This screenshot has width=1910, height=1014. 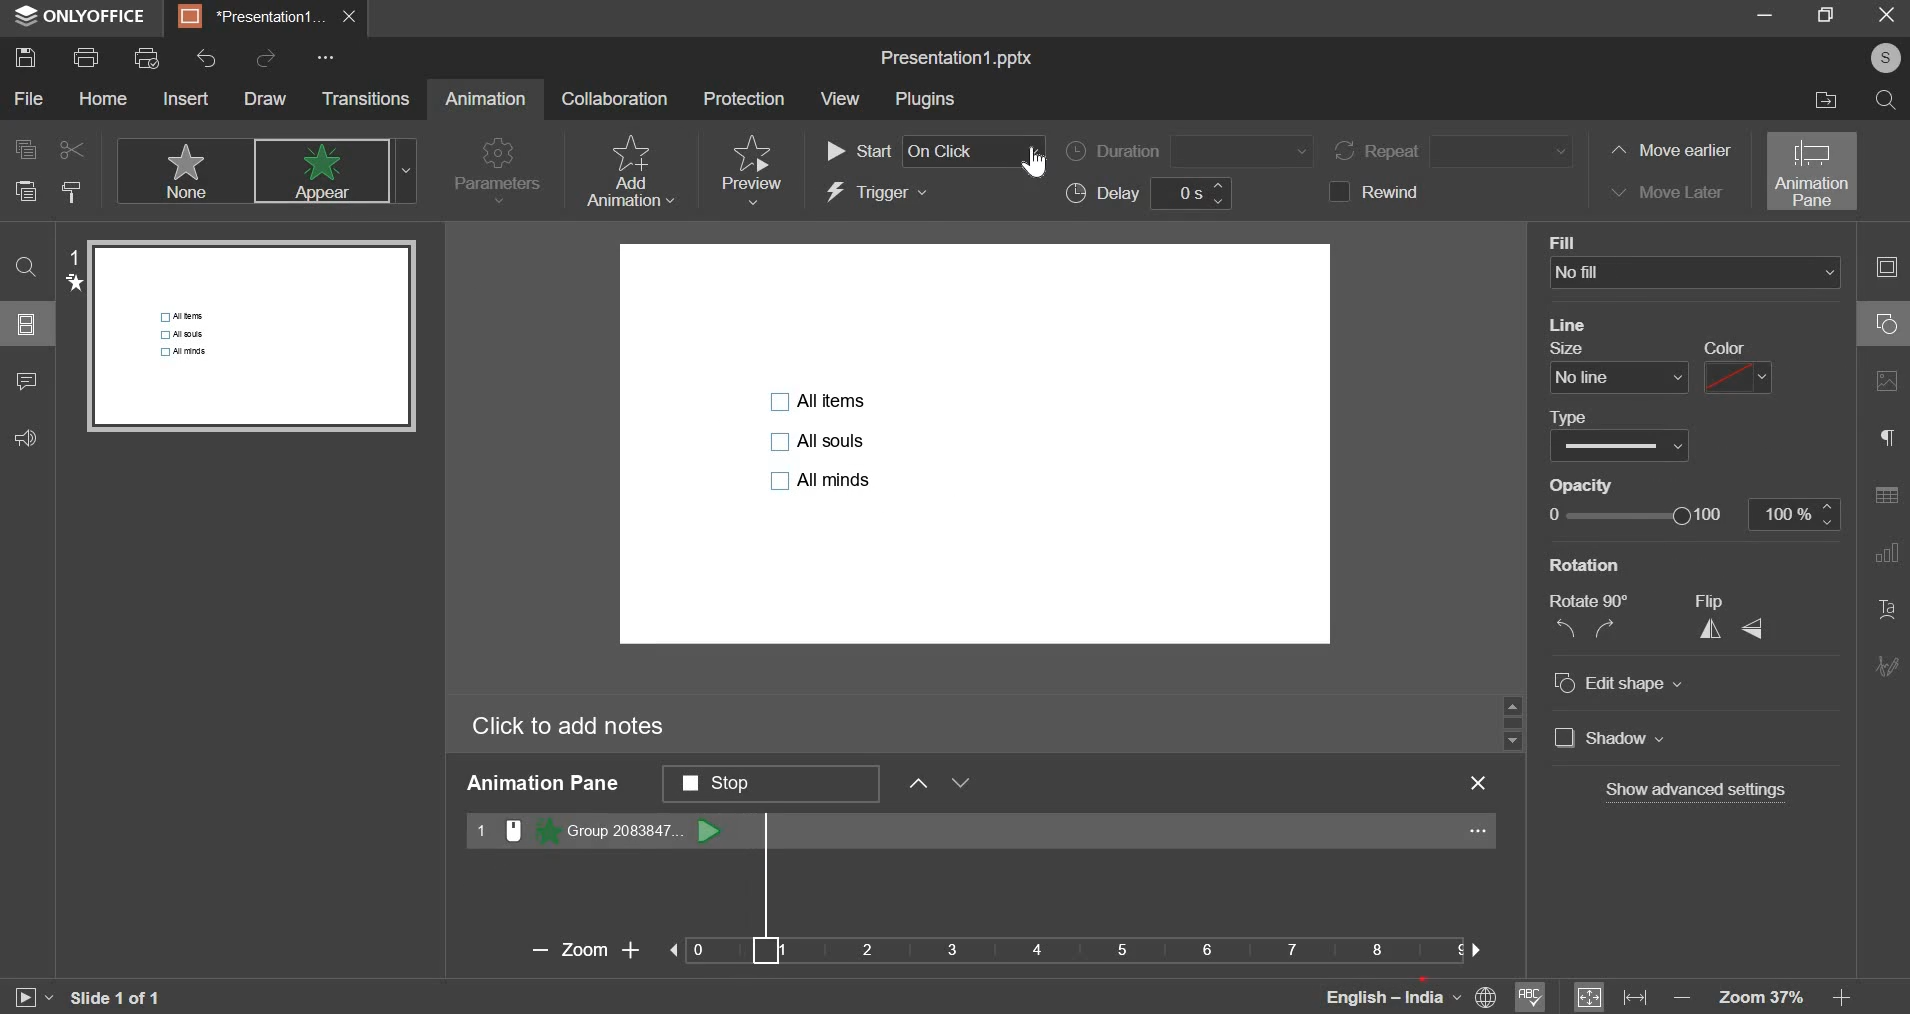 I want to click on line type, so click(x=1618, y=446).